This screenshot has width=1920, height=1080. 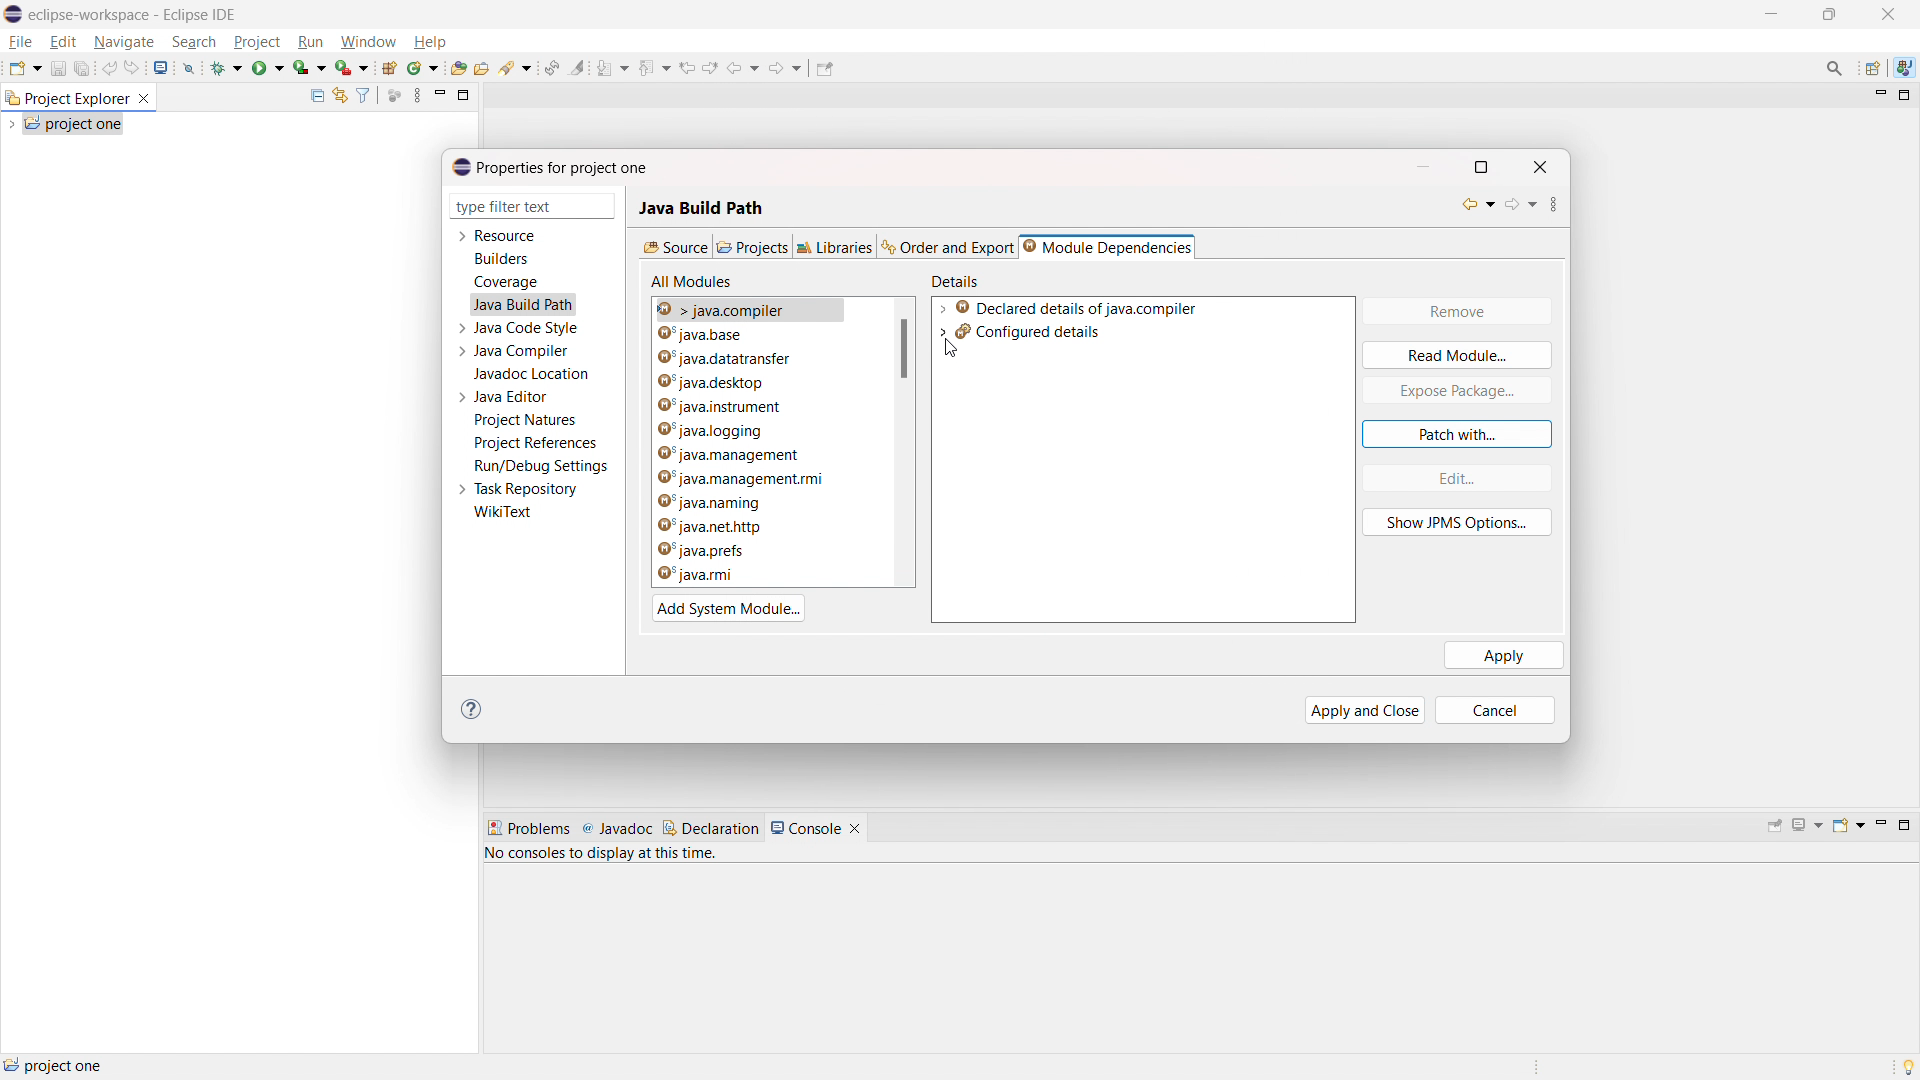 I want to click on cancel, so click(x=1504, y=710).